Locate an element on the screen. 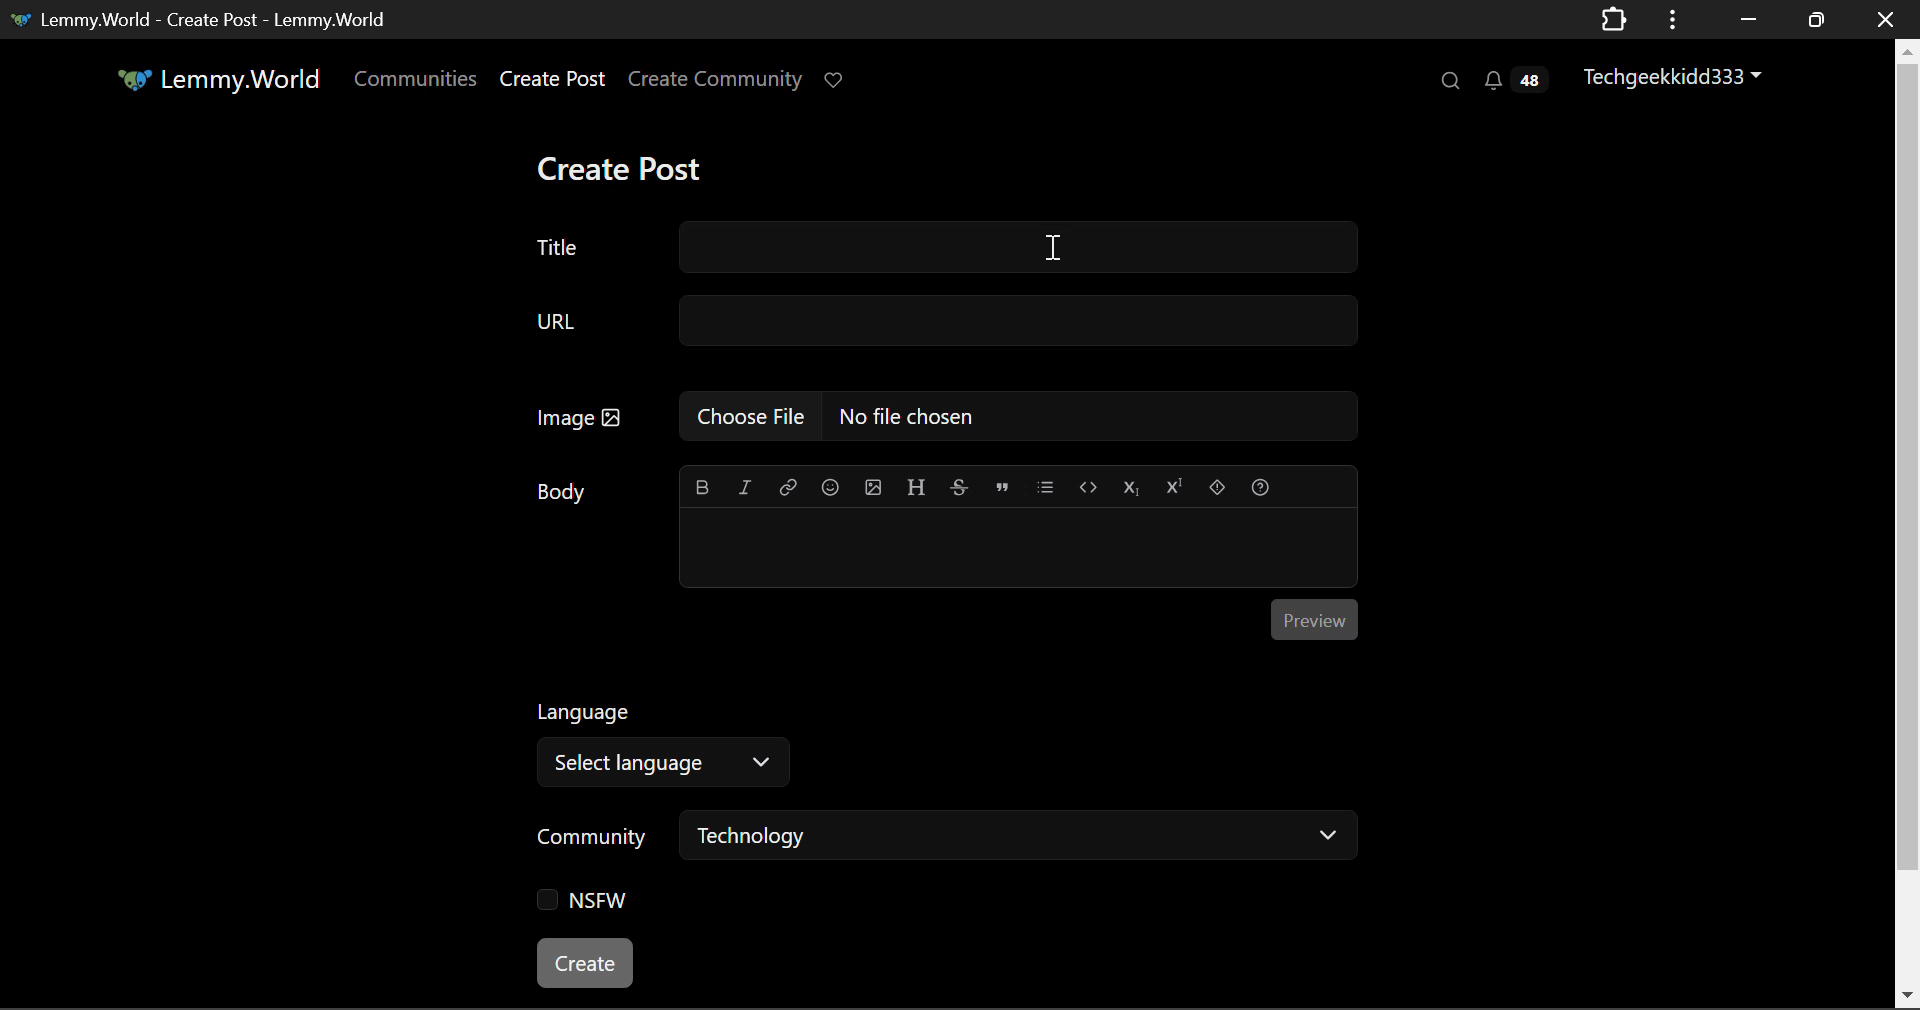 The width and height of the screenshot is (1920, 1010). Select Post Language is located at coordinates (655, 739).